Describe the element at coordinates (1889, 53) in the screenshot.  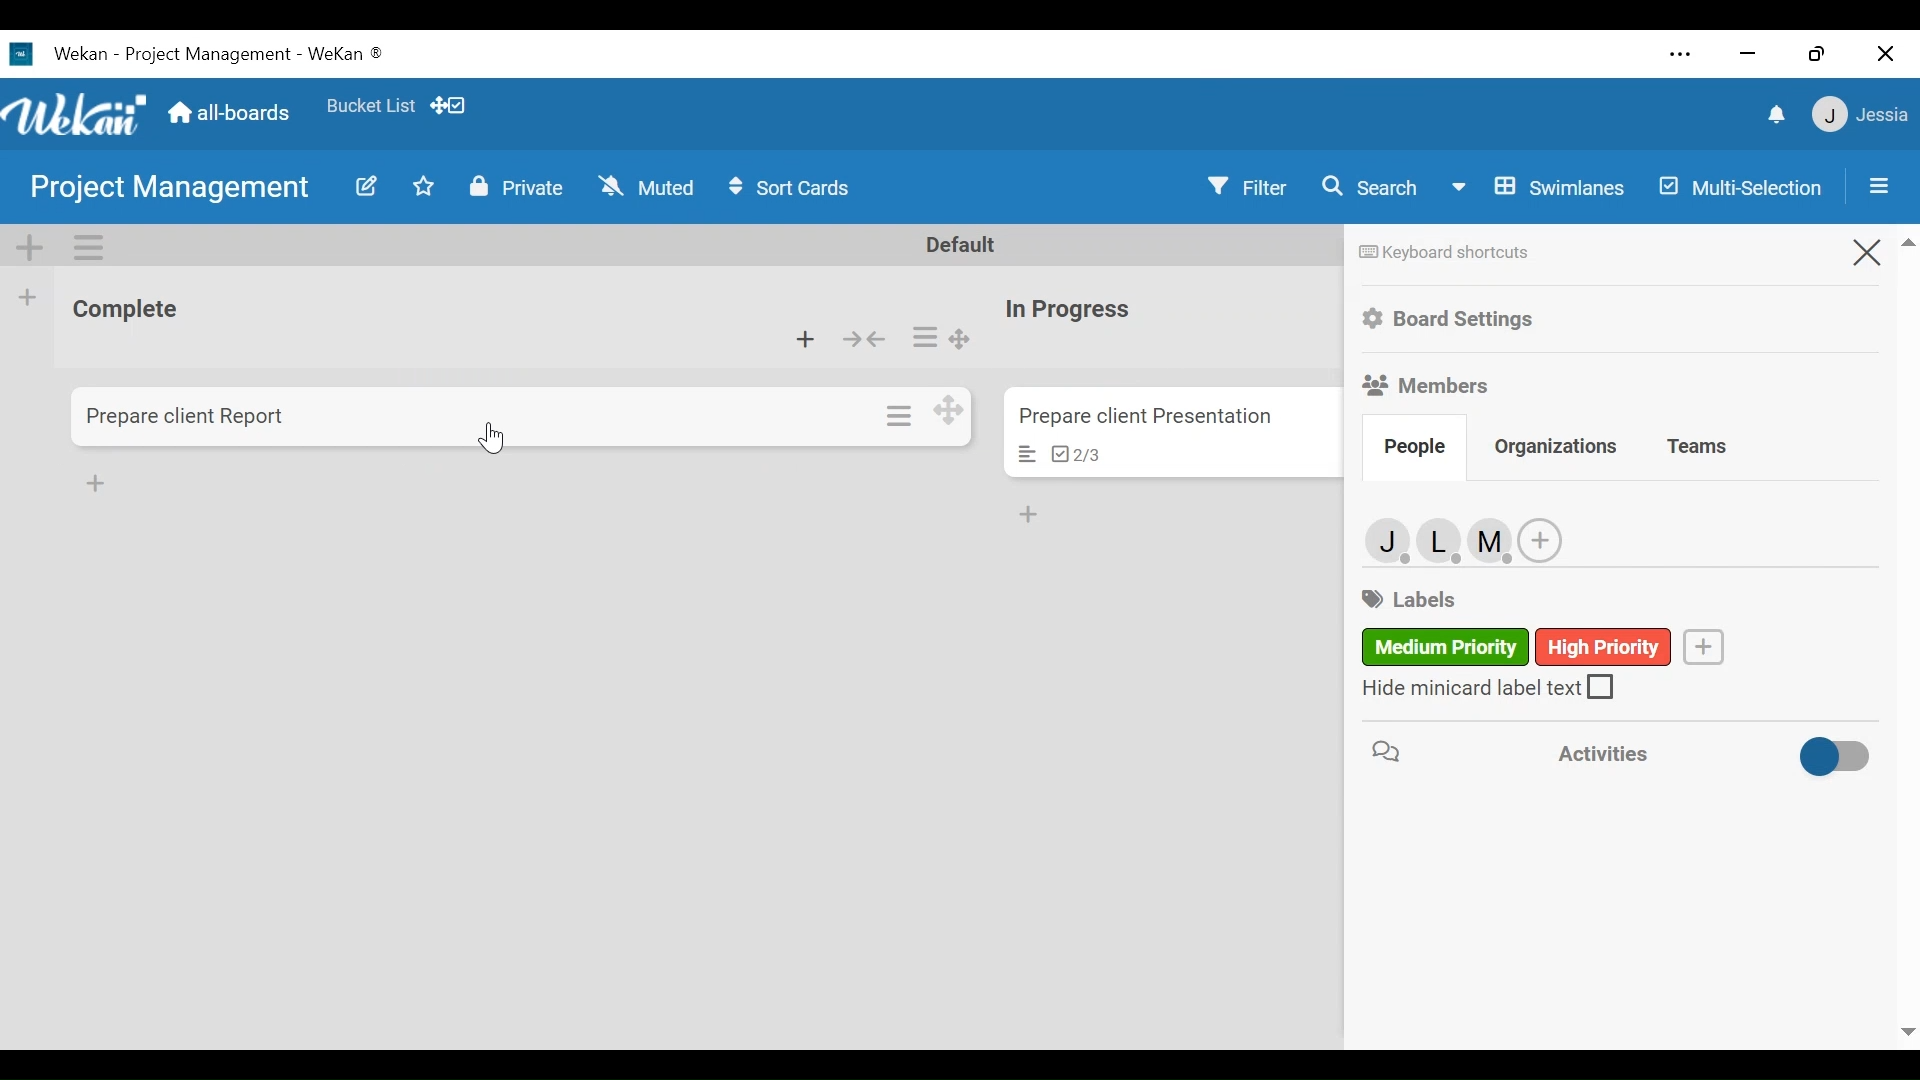
I see `Close` at that location.